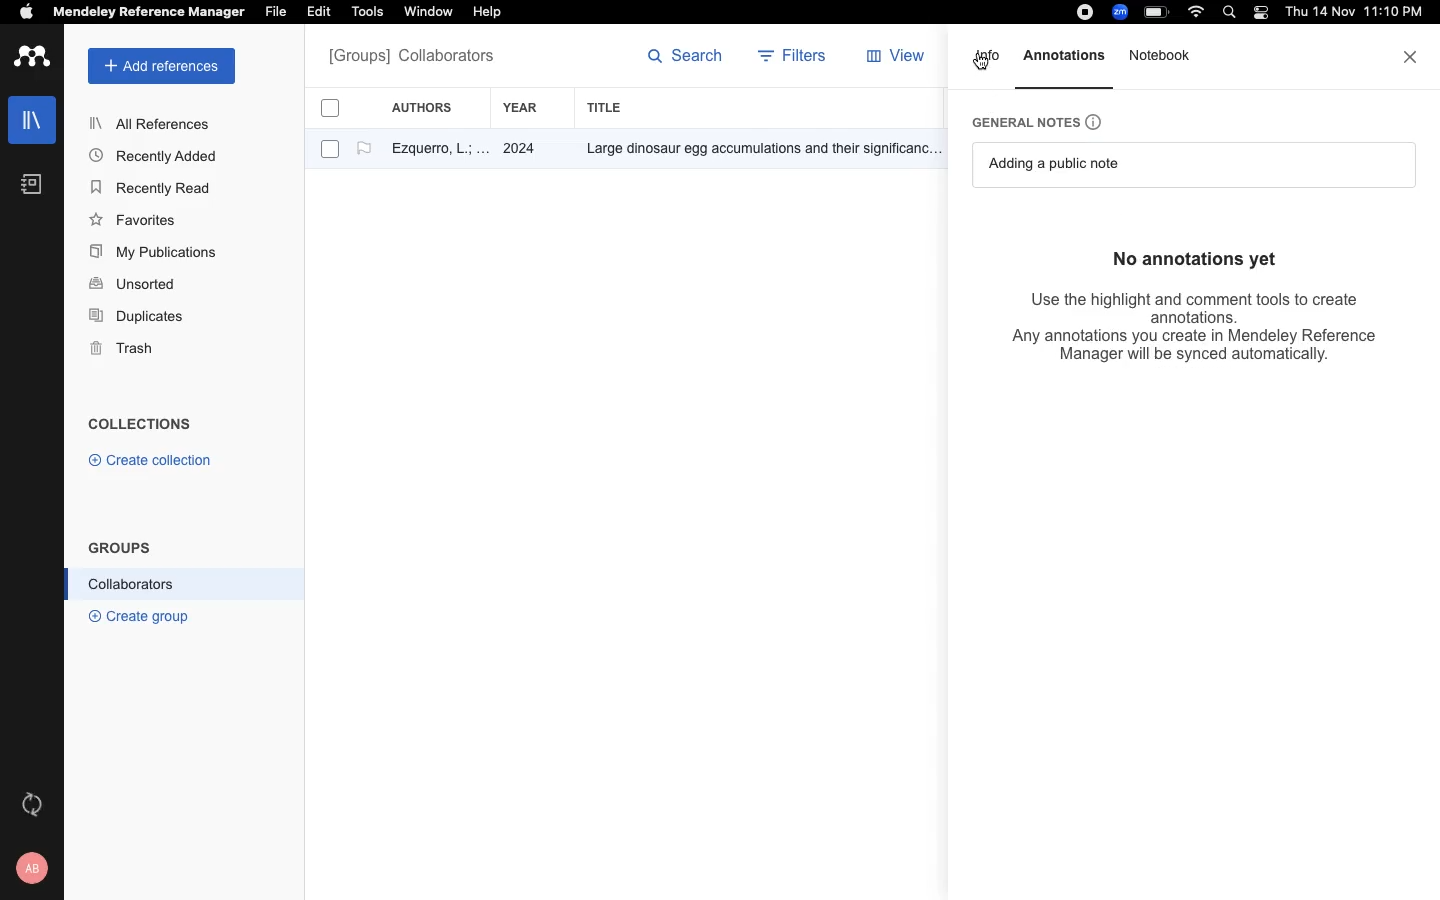 The height and width of the screenshot is (900, 1440). I want to click on Recently Read, so click(153, 188).